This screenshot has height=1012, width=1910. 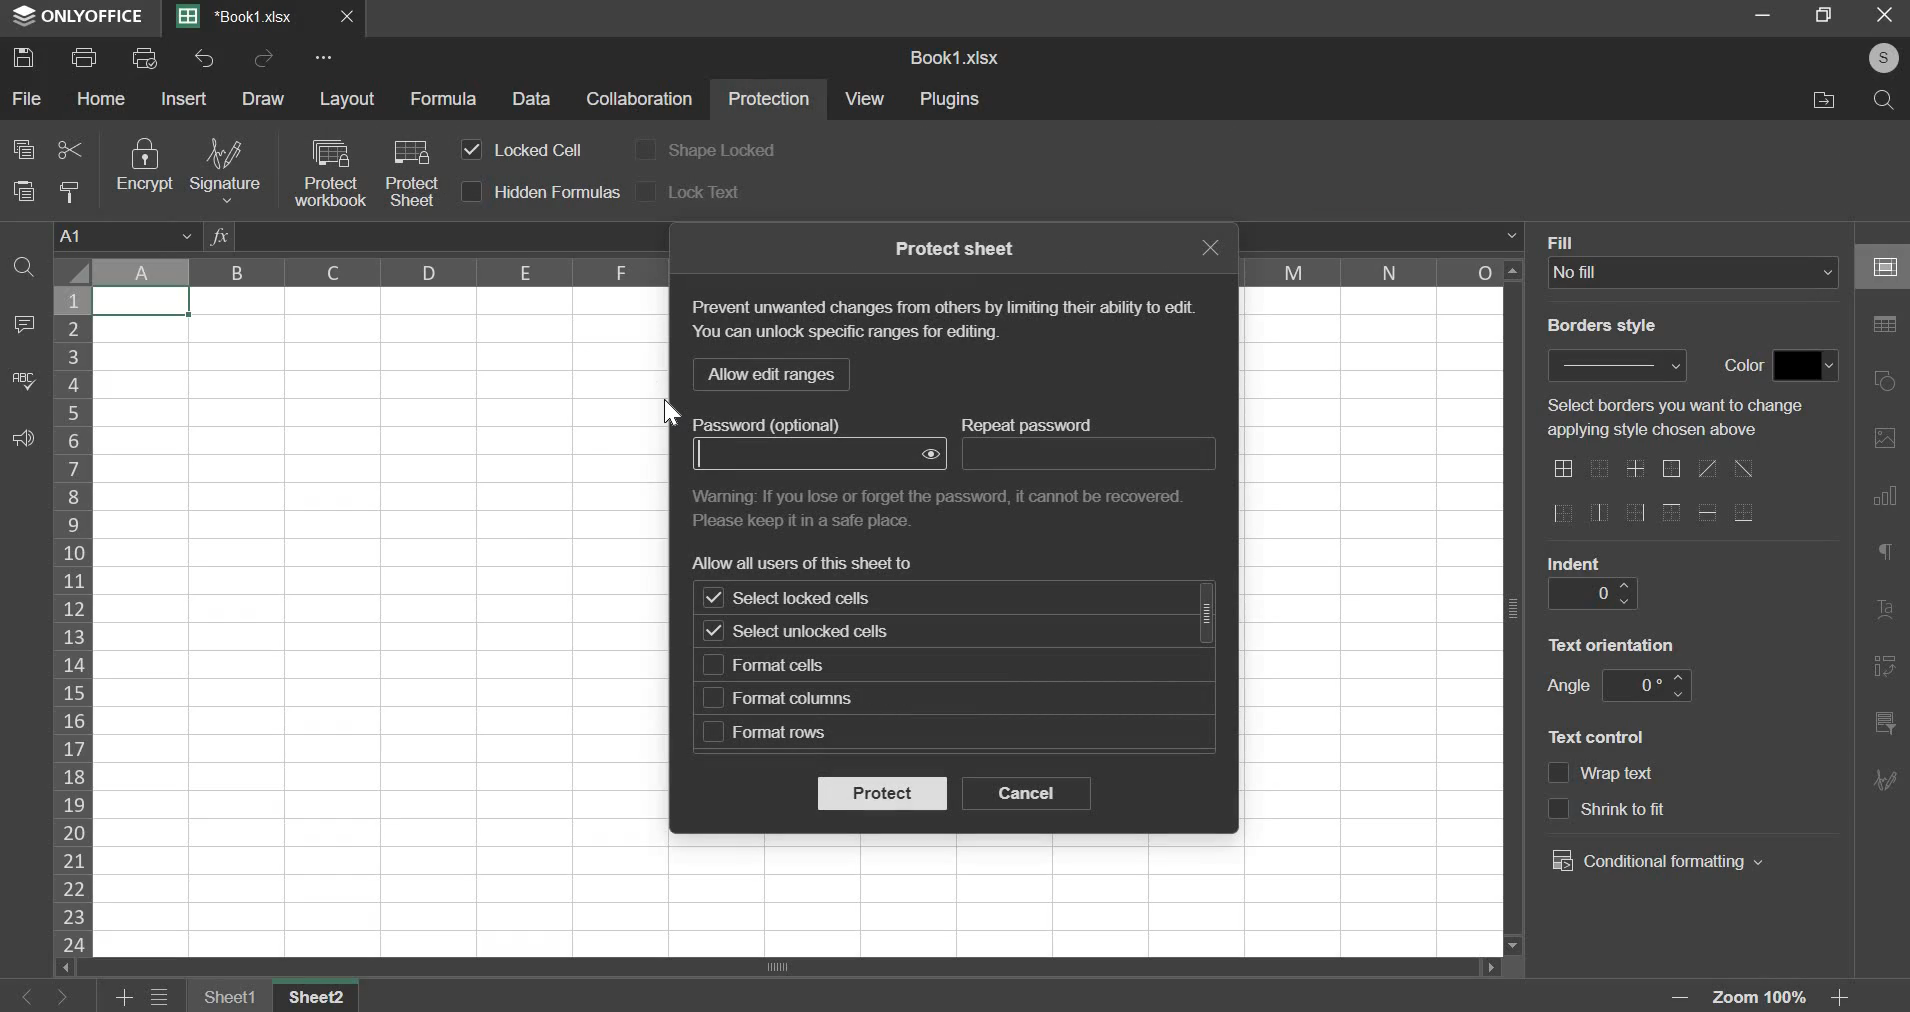 What do you see at coordinates (787, 666) in the screenshot?
I see `format cells` at bounding box center [787, 666].